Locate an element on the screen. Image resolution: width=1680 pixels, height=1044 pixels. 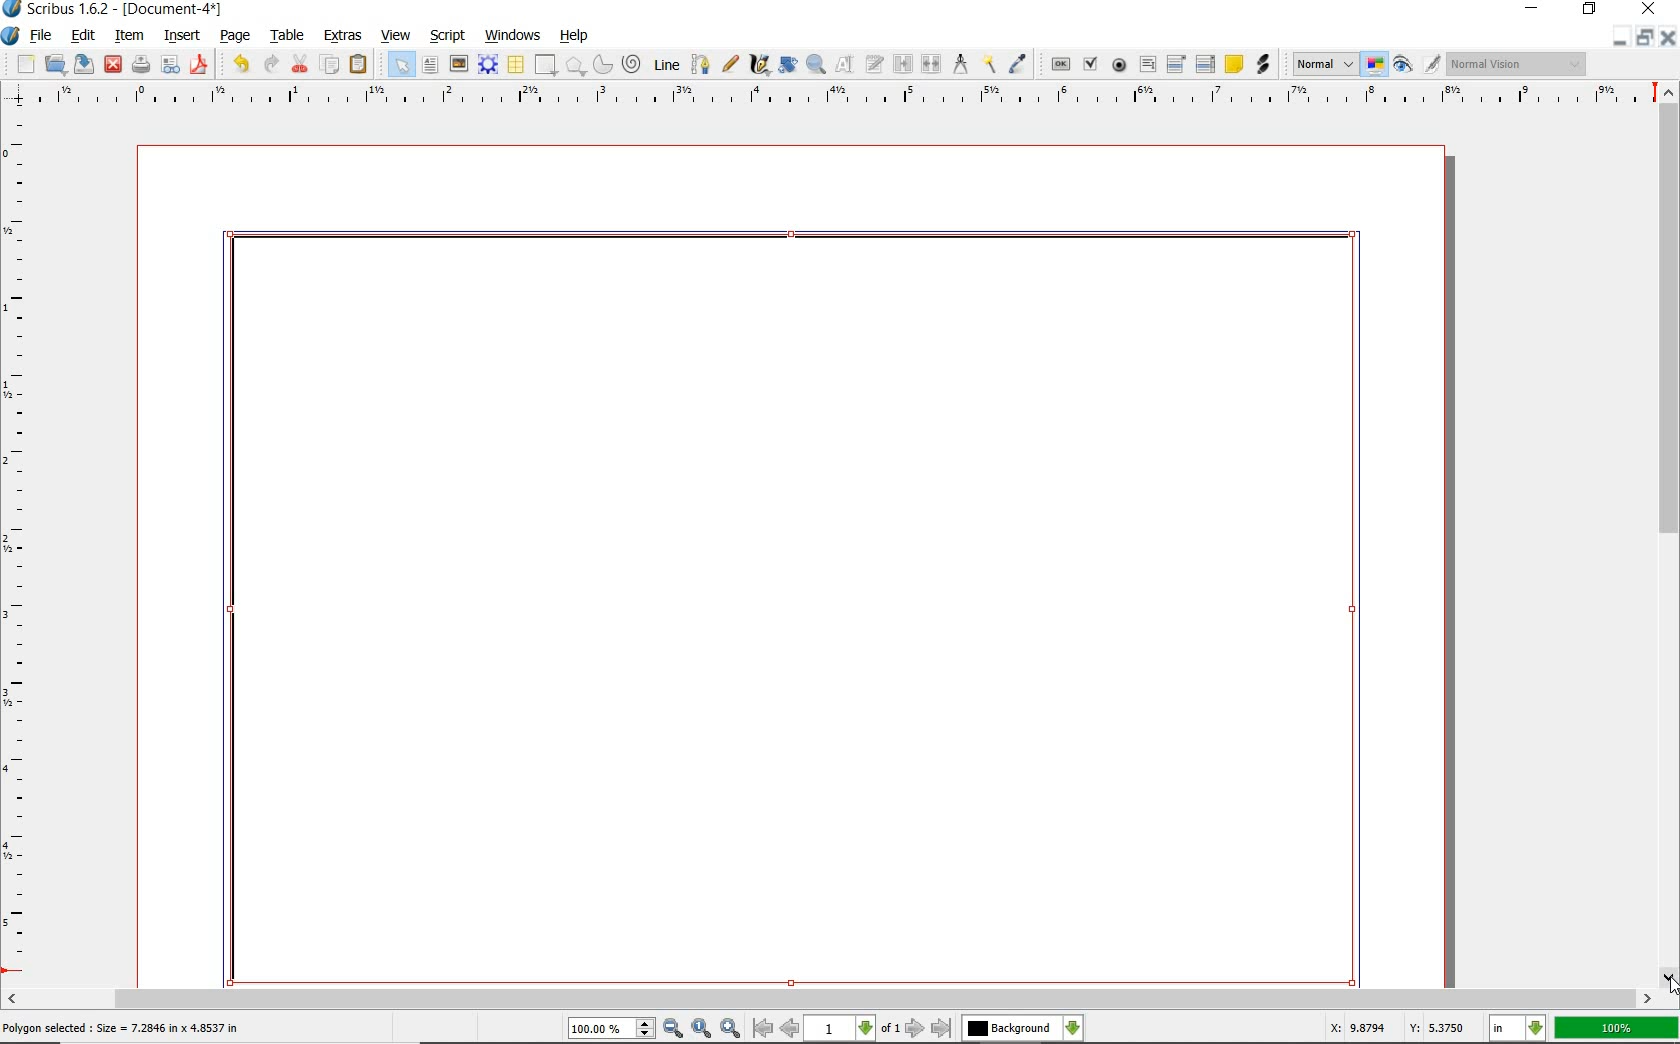
preflight verifier is located at coordinates (171, 65).